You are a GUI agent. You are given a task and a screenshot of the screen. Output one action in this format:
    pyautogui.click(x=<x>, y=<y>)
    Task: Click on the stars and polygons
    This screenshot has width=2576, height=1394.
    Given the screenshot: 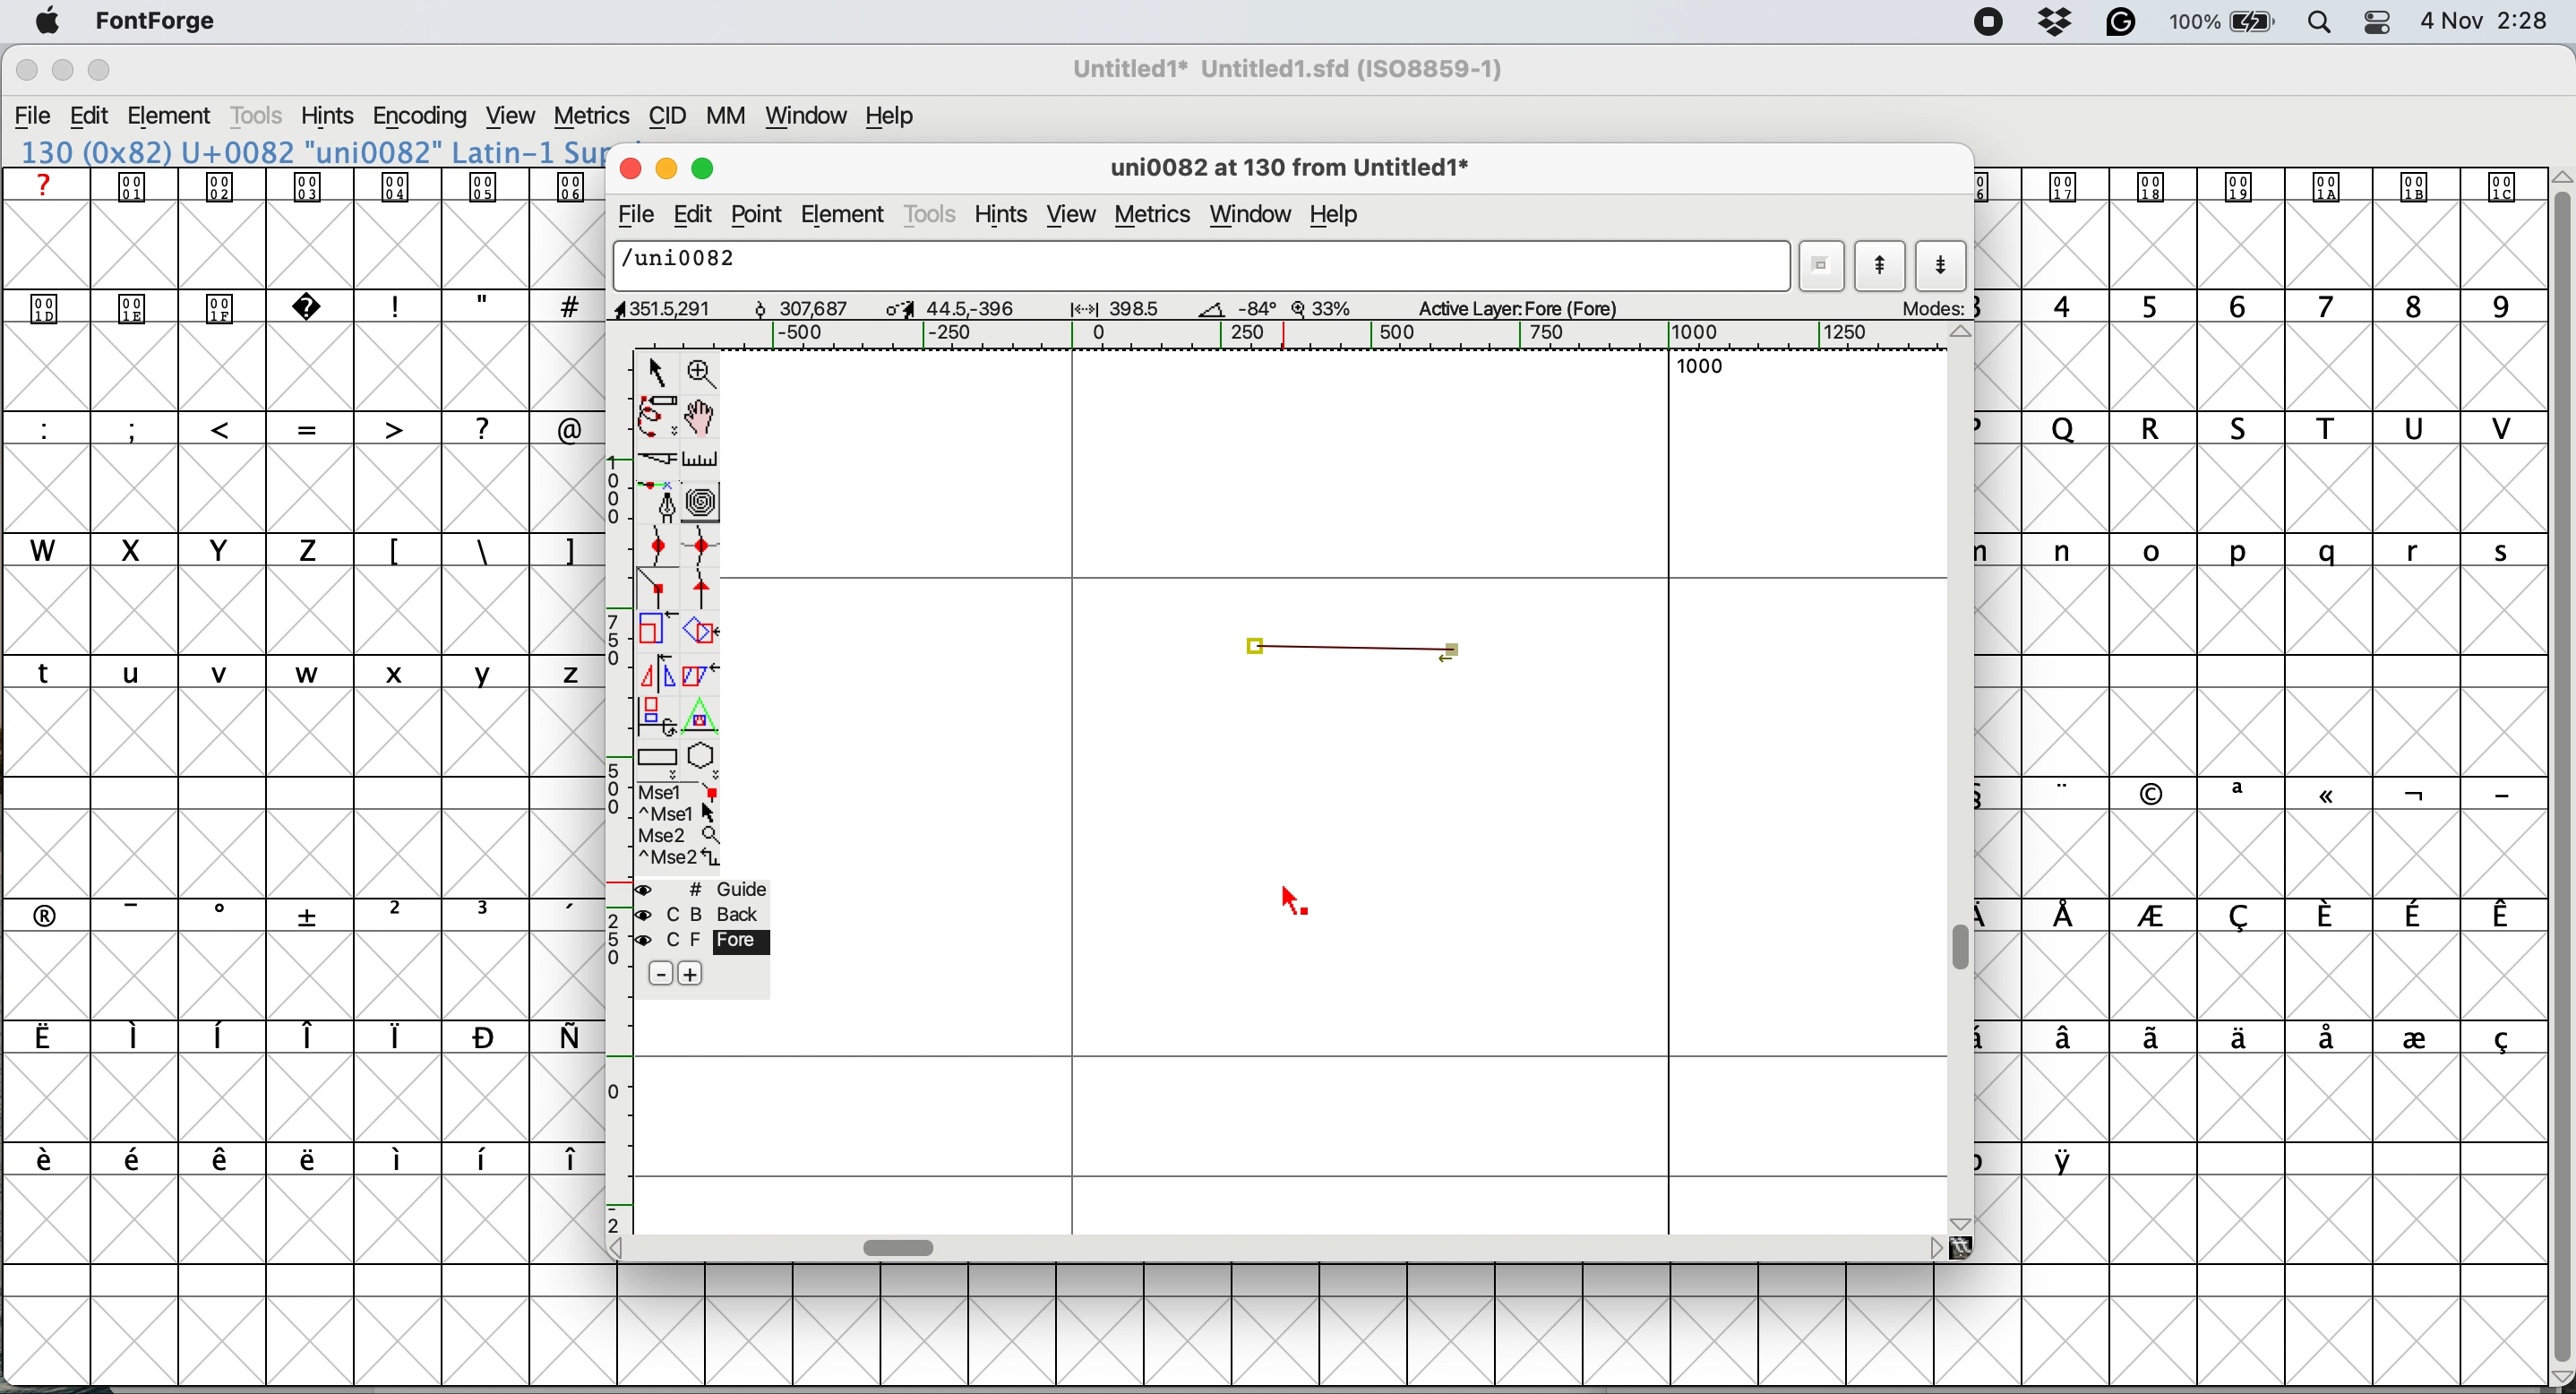 What is the action you would take?
    pyautogui.click(x=704, y=761)
    